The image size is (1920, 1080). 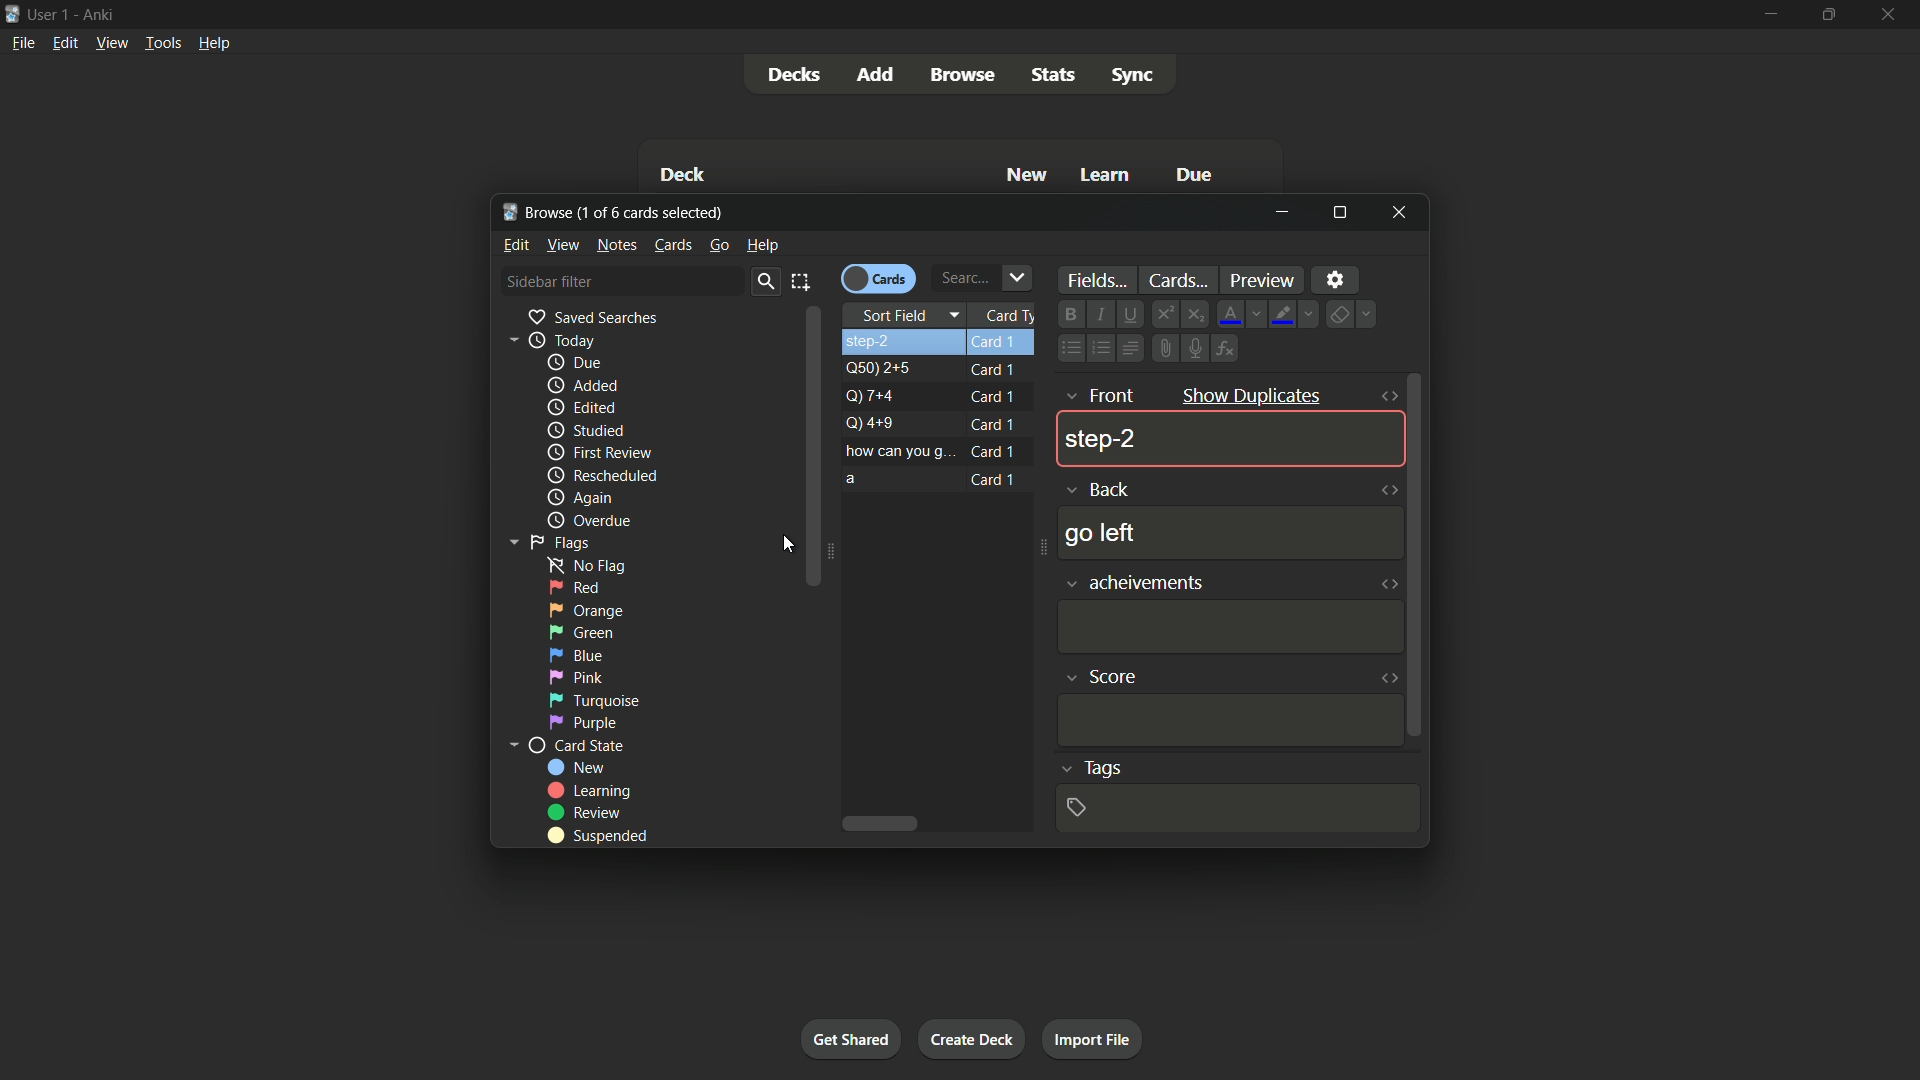 What do you see at coordinates (802, 281) in the screenshot?
I see `select` at bounding box center [802, 281].